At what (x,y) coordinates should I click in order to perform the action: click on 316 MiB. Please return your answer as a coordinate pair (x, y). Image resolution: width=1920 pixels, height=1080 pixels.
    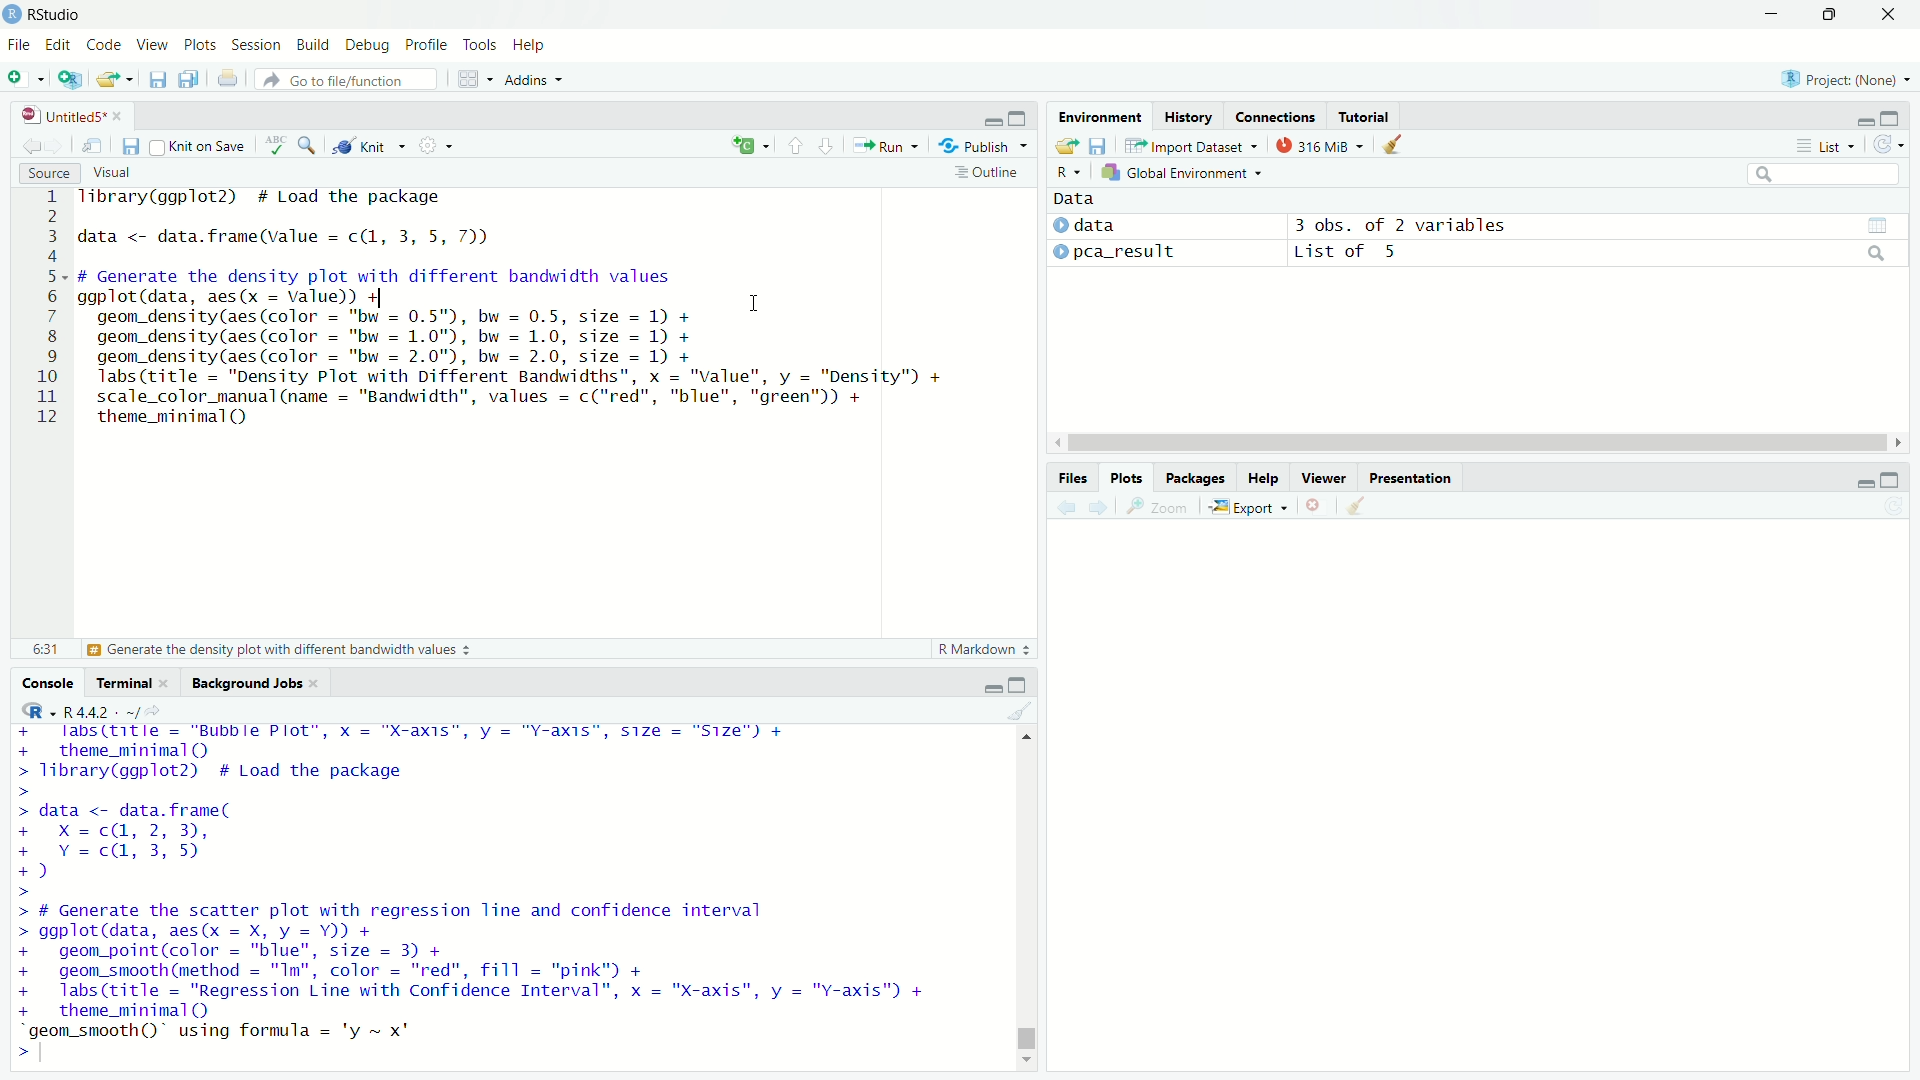
    Looking at the image, I should click on (1319, 145).